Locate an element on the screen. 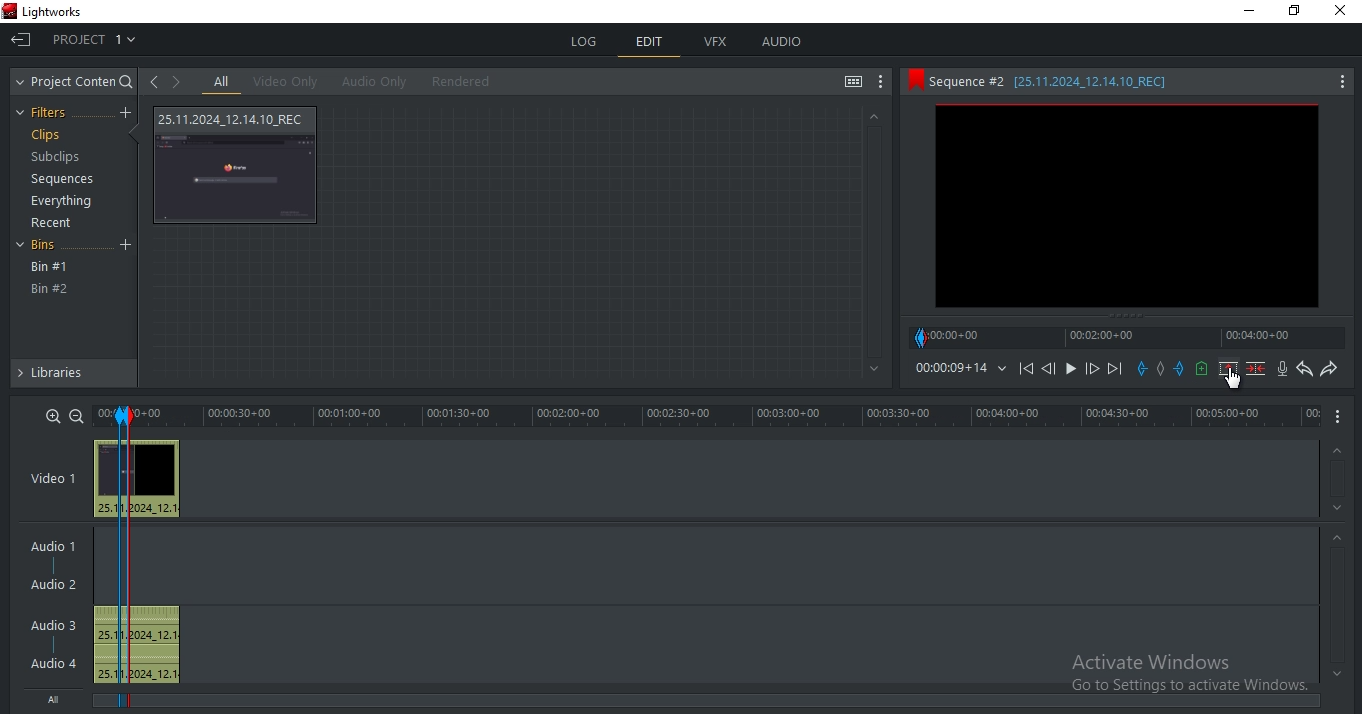  add a in mark is located at coordinates (1143, 369).